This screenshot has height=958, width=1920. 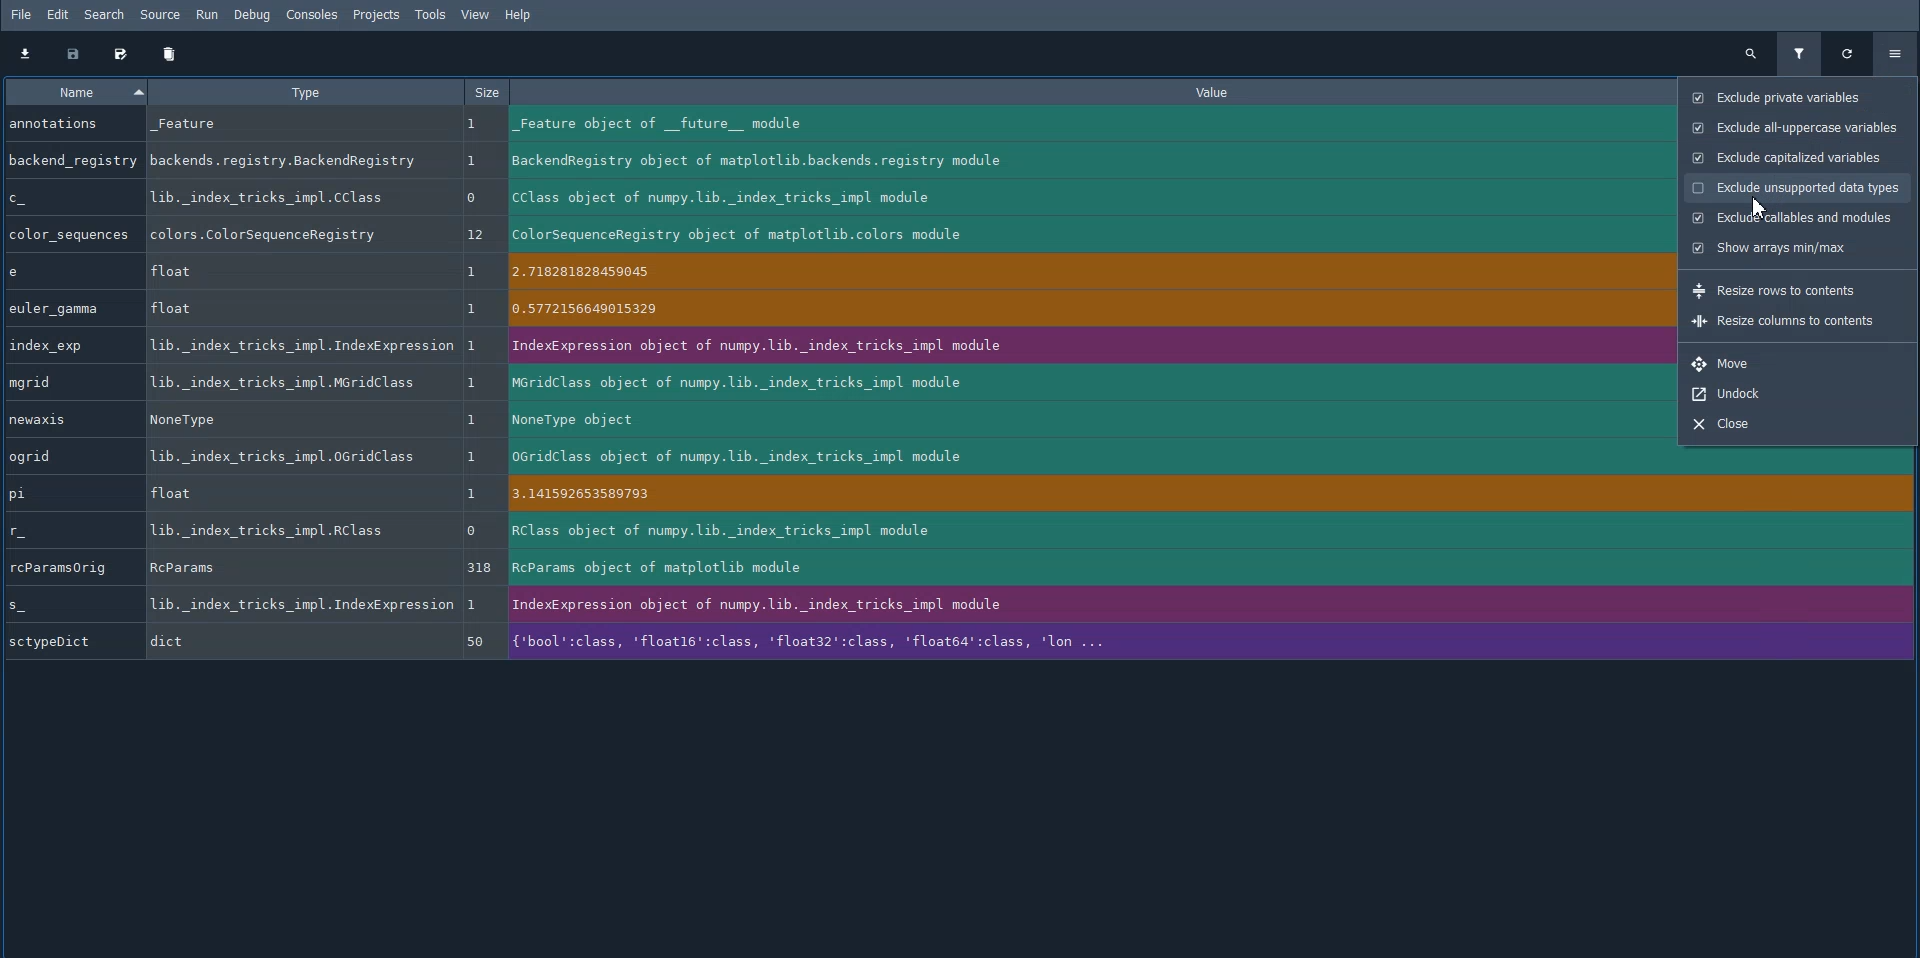 What do you see at coordinates (1897, 51) in the screenshot?
I see `Options` at bounding box center [1897, 51].